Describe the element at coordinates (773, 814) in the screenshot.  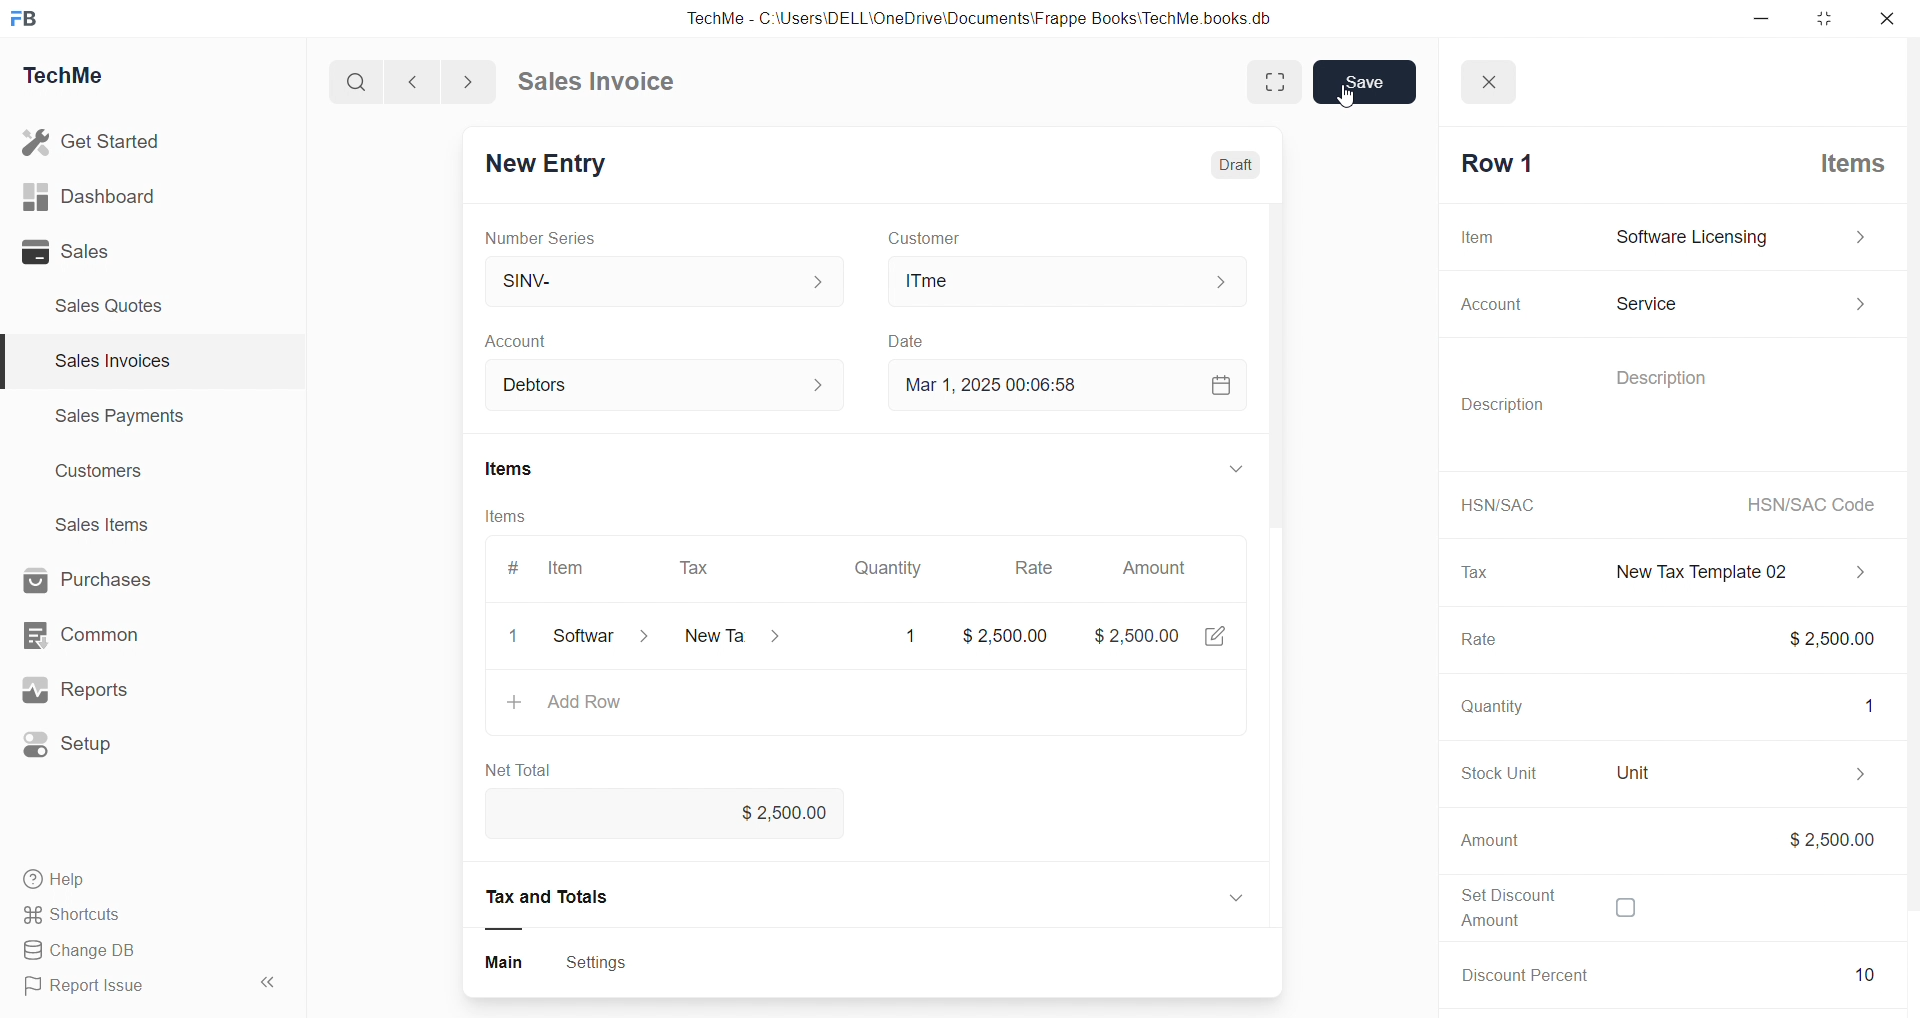
I see `$2,500.00` at that location.